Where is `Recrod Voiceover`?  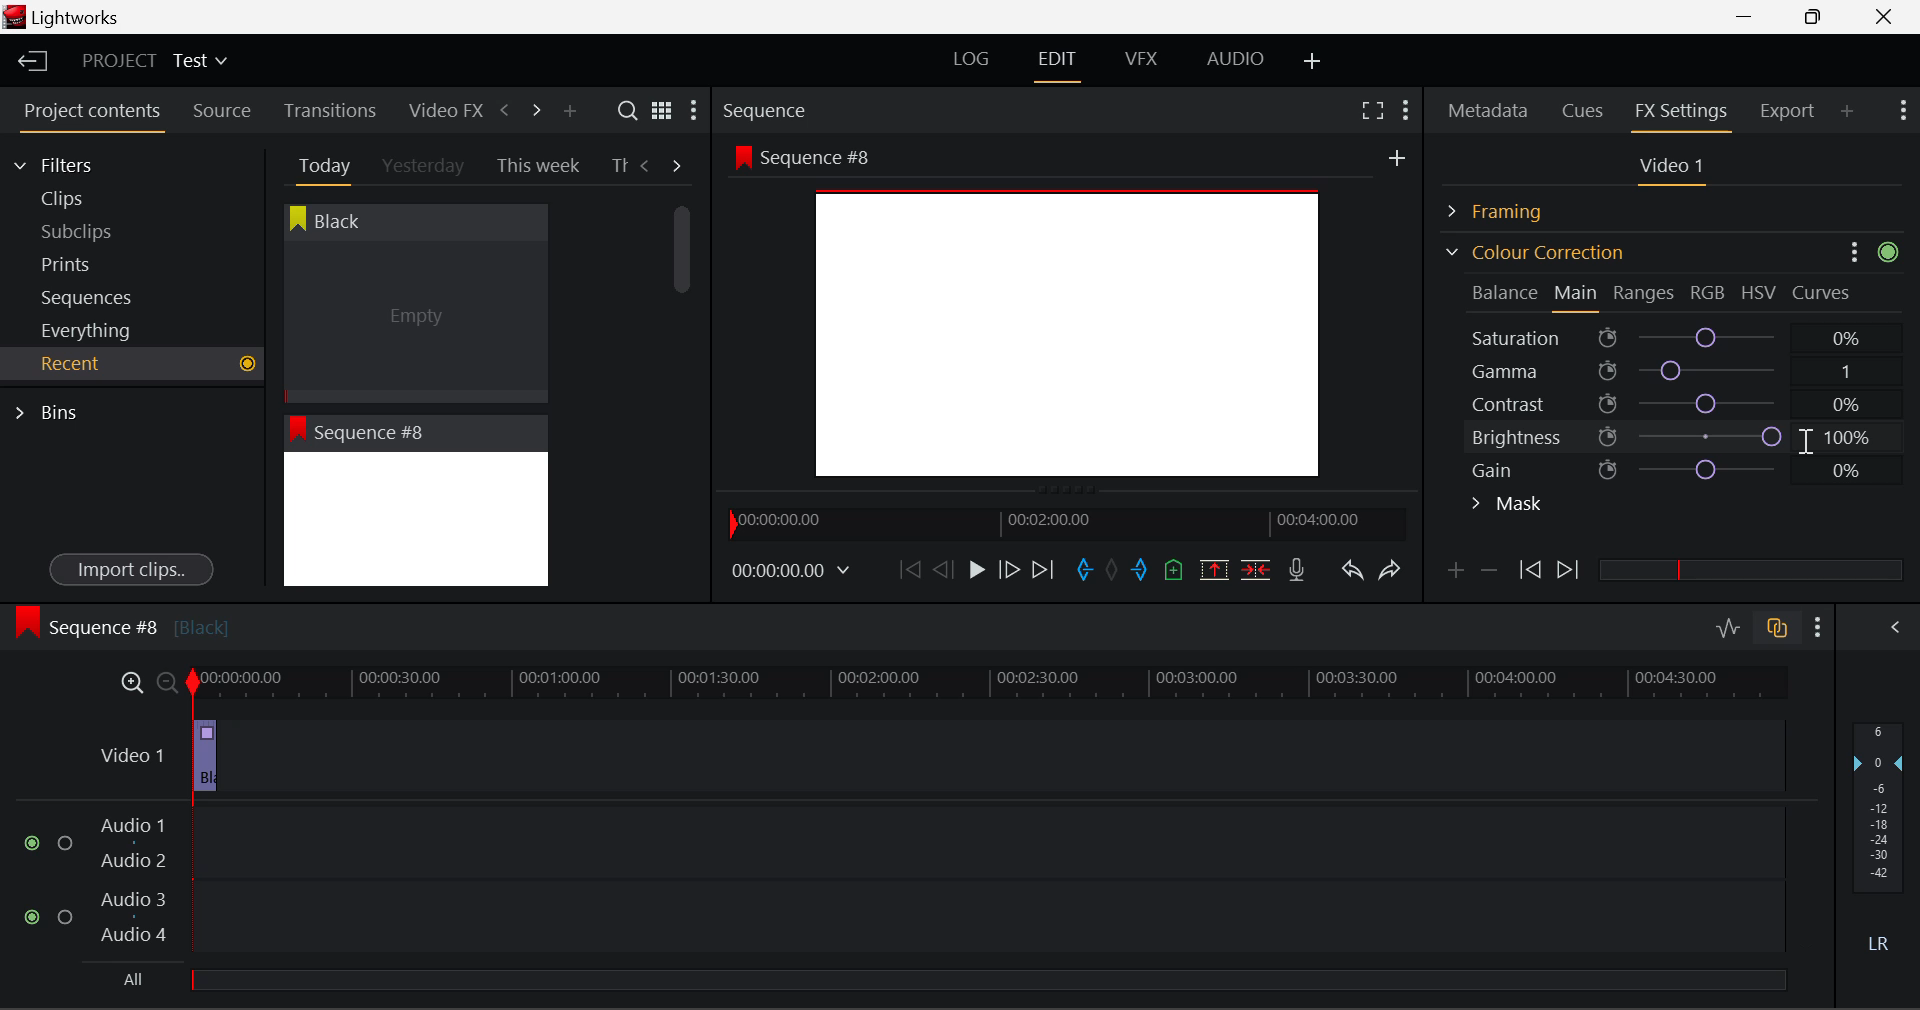
Recrod Voiceover is located at coordinates (1296, 569).